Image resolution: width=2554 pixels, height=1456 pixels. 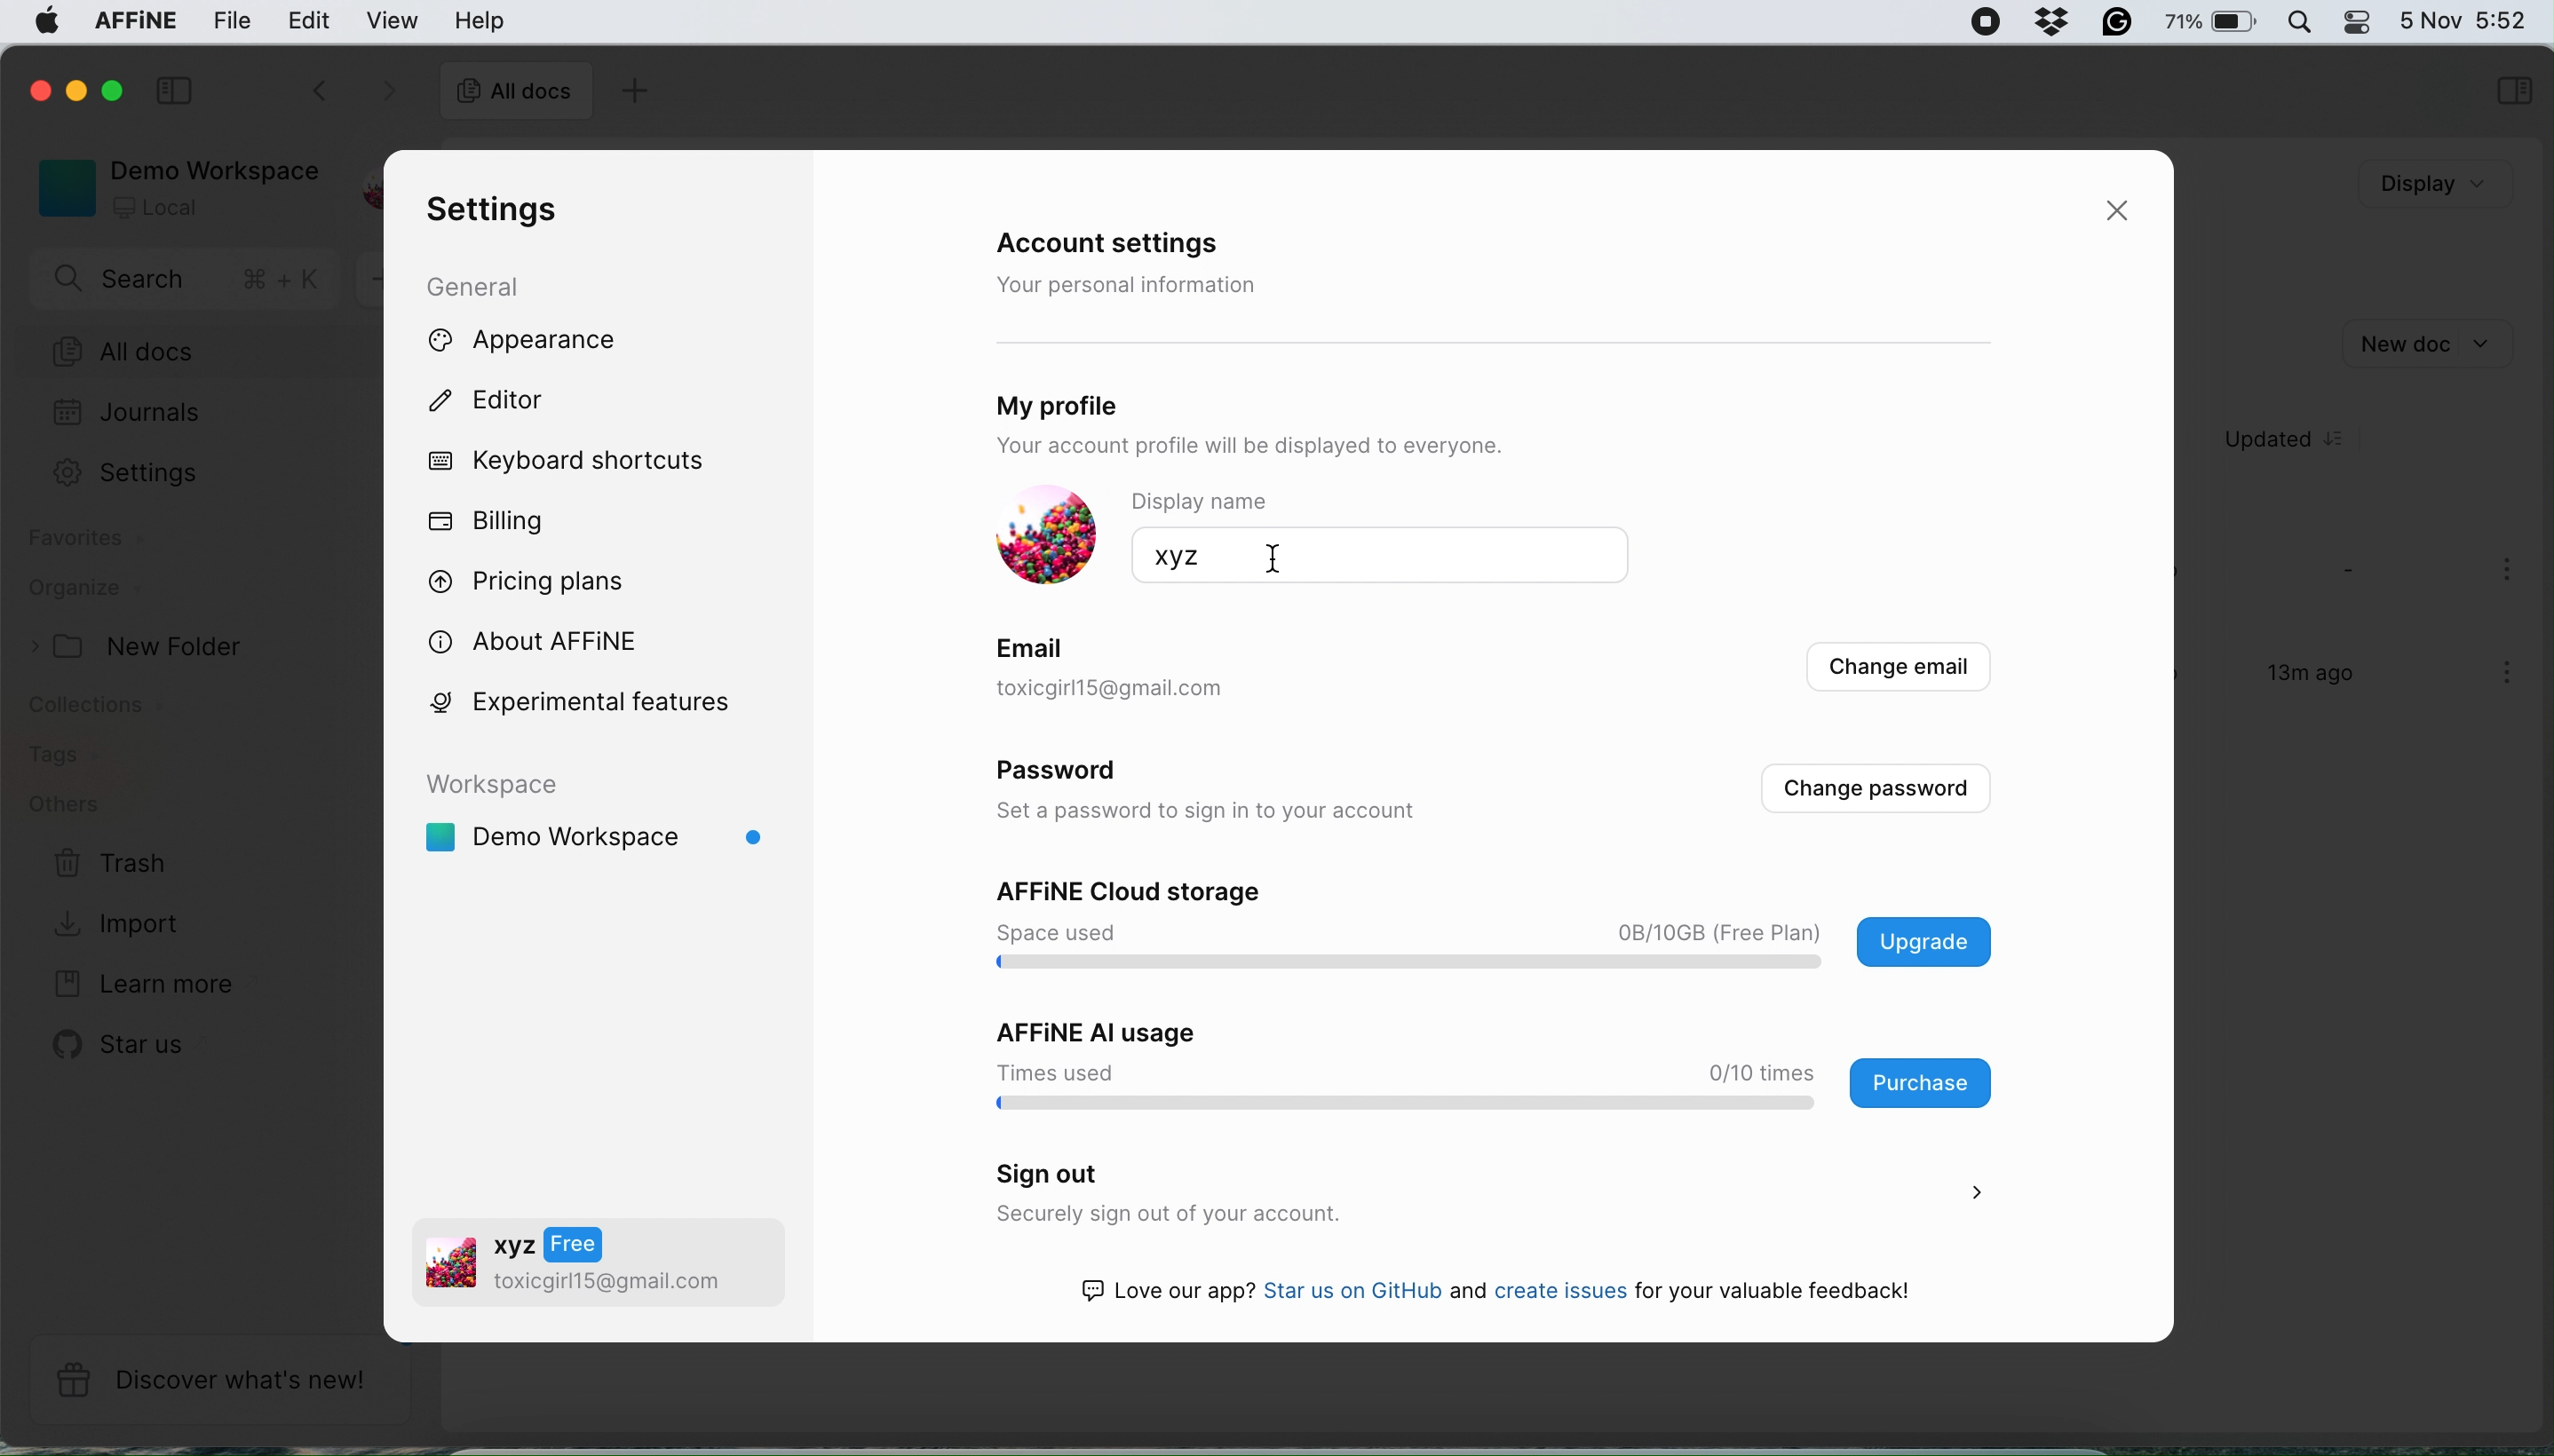 What do you see at coordinates (1035, 645) in the screenshot?
I see `email` at bounding box center [1035, 645].